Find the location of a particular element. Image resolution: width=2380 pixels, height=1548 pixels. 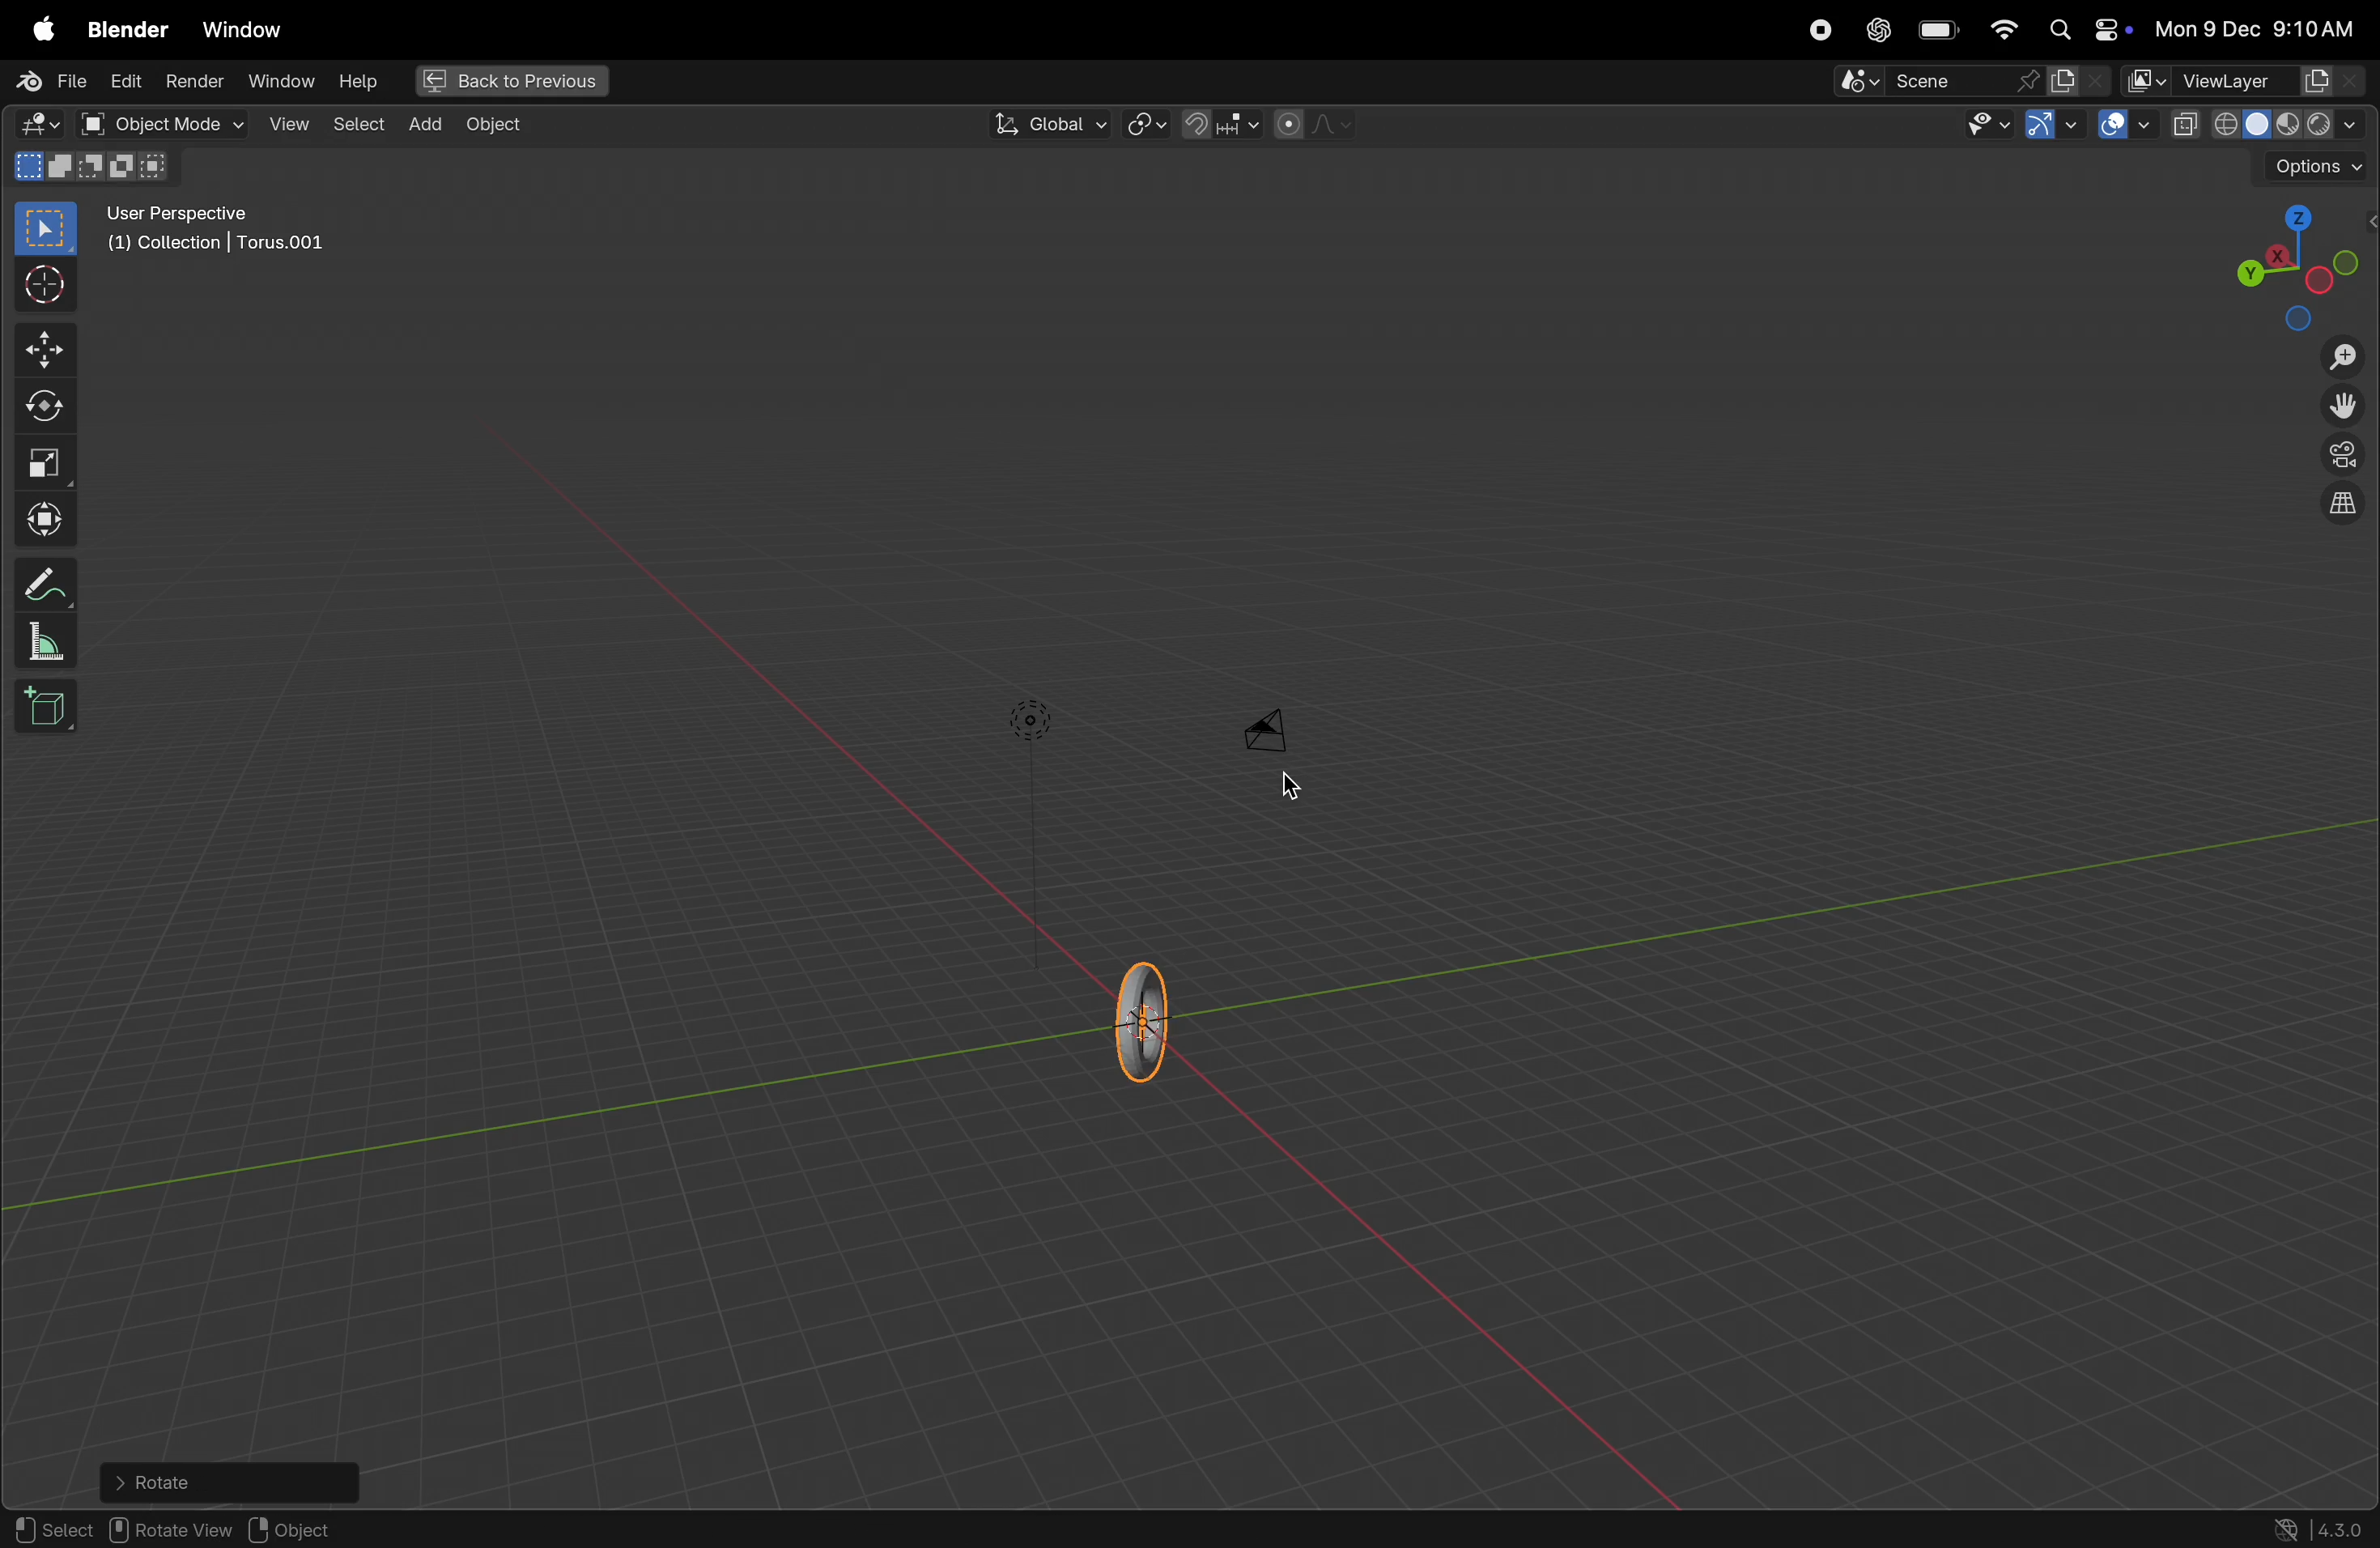

object mode is located at coordinates (161, 124).